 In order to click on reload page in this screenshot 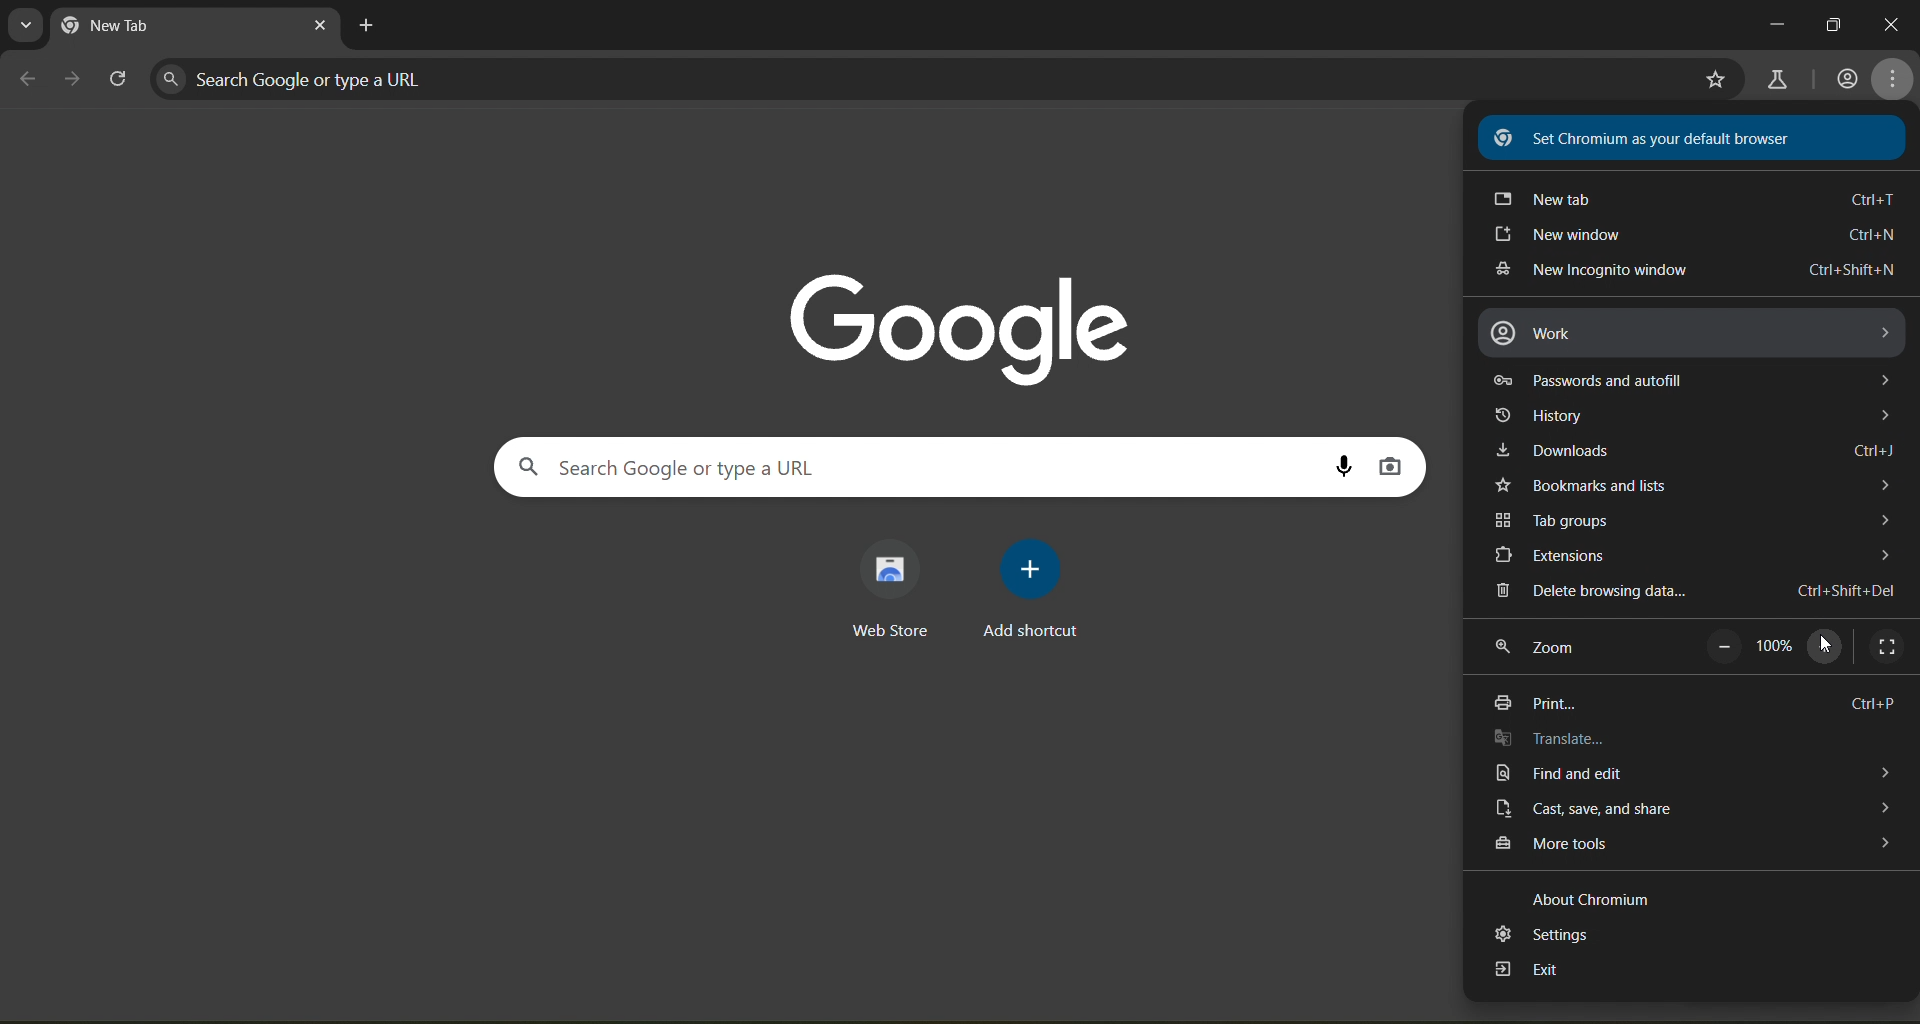, I will do `click(119, 80)`.